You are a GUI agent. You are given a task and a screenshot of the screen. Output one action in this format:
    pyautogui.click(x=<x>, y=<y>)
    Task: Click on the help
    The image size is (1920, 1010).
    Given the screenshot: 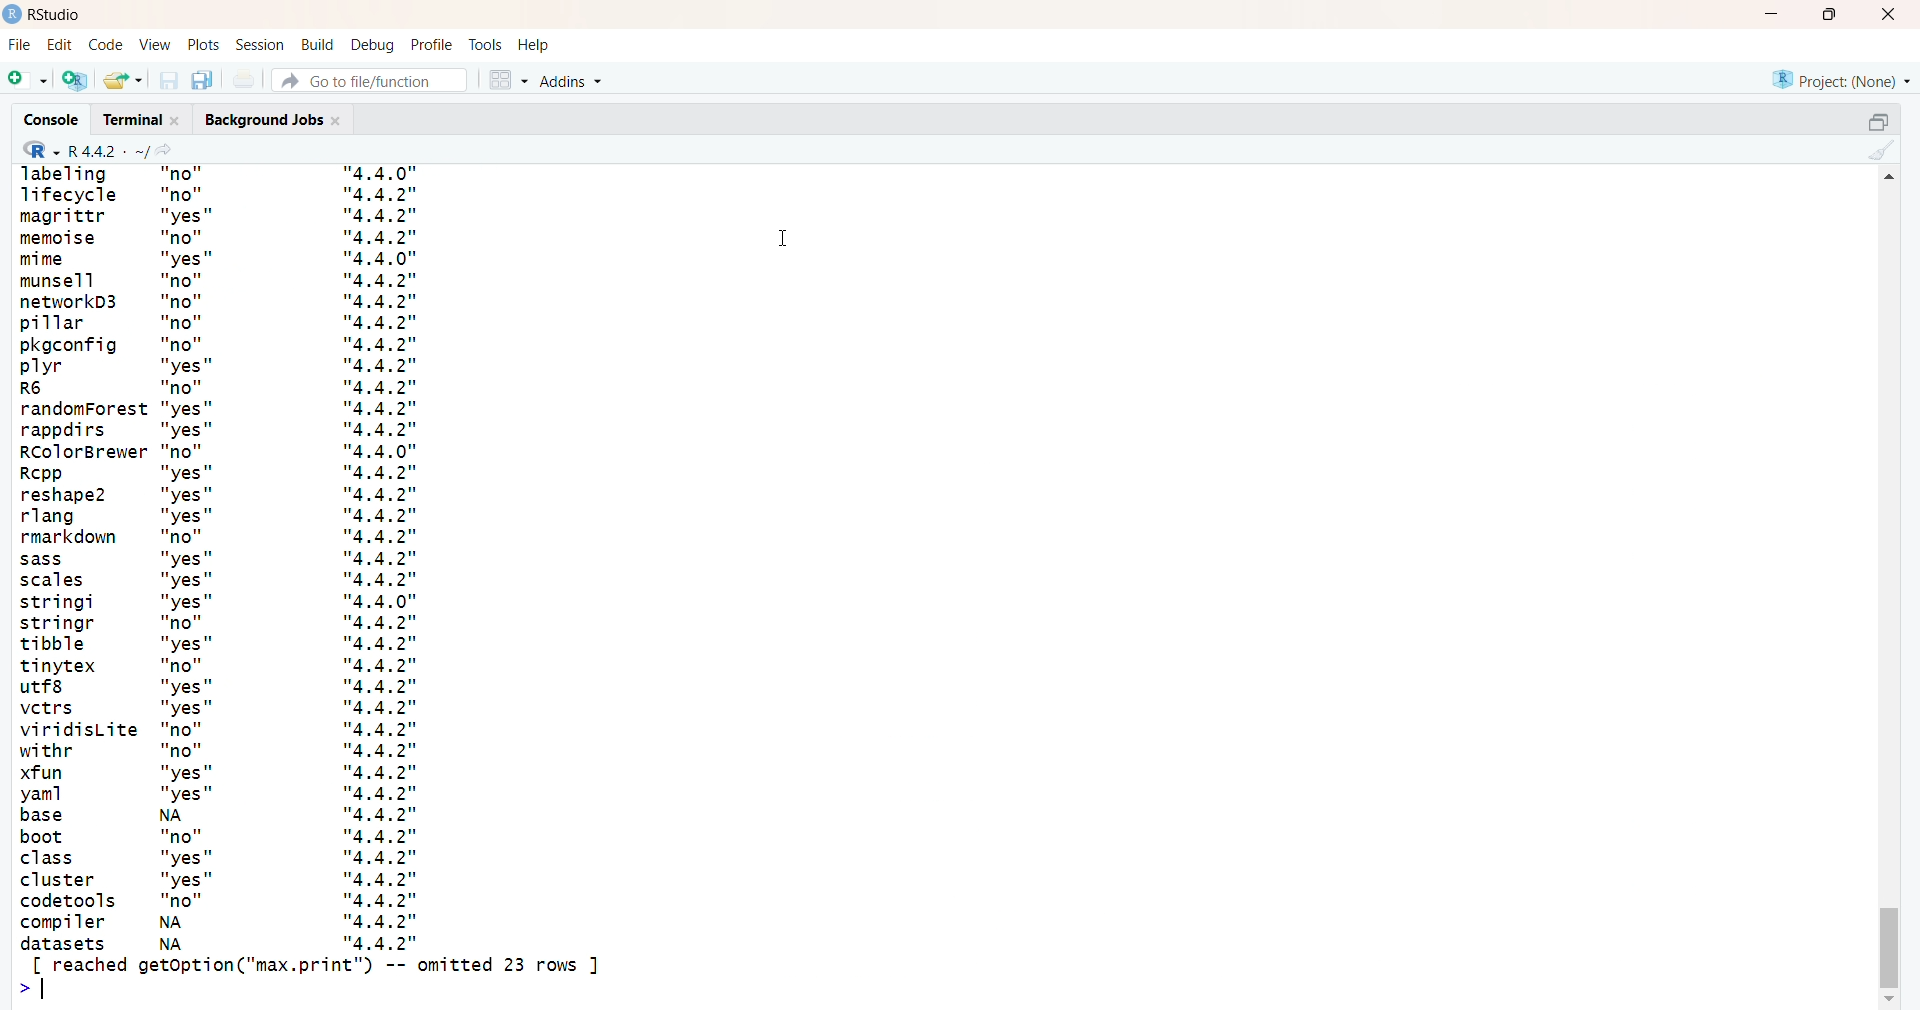 What is the action you would take?
    pyautogui.click(x=535, y=44)
    